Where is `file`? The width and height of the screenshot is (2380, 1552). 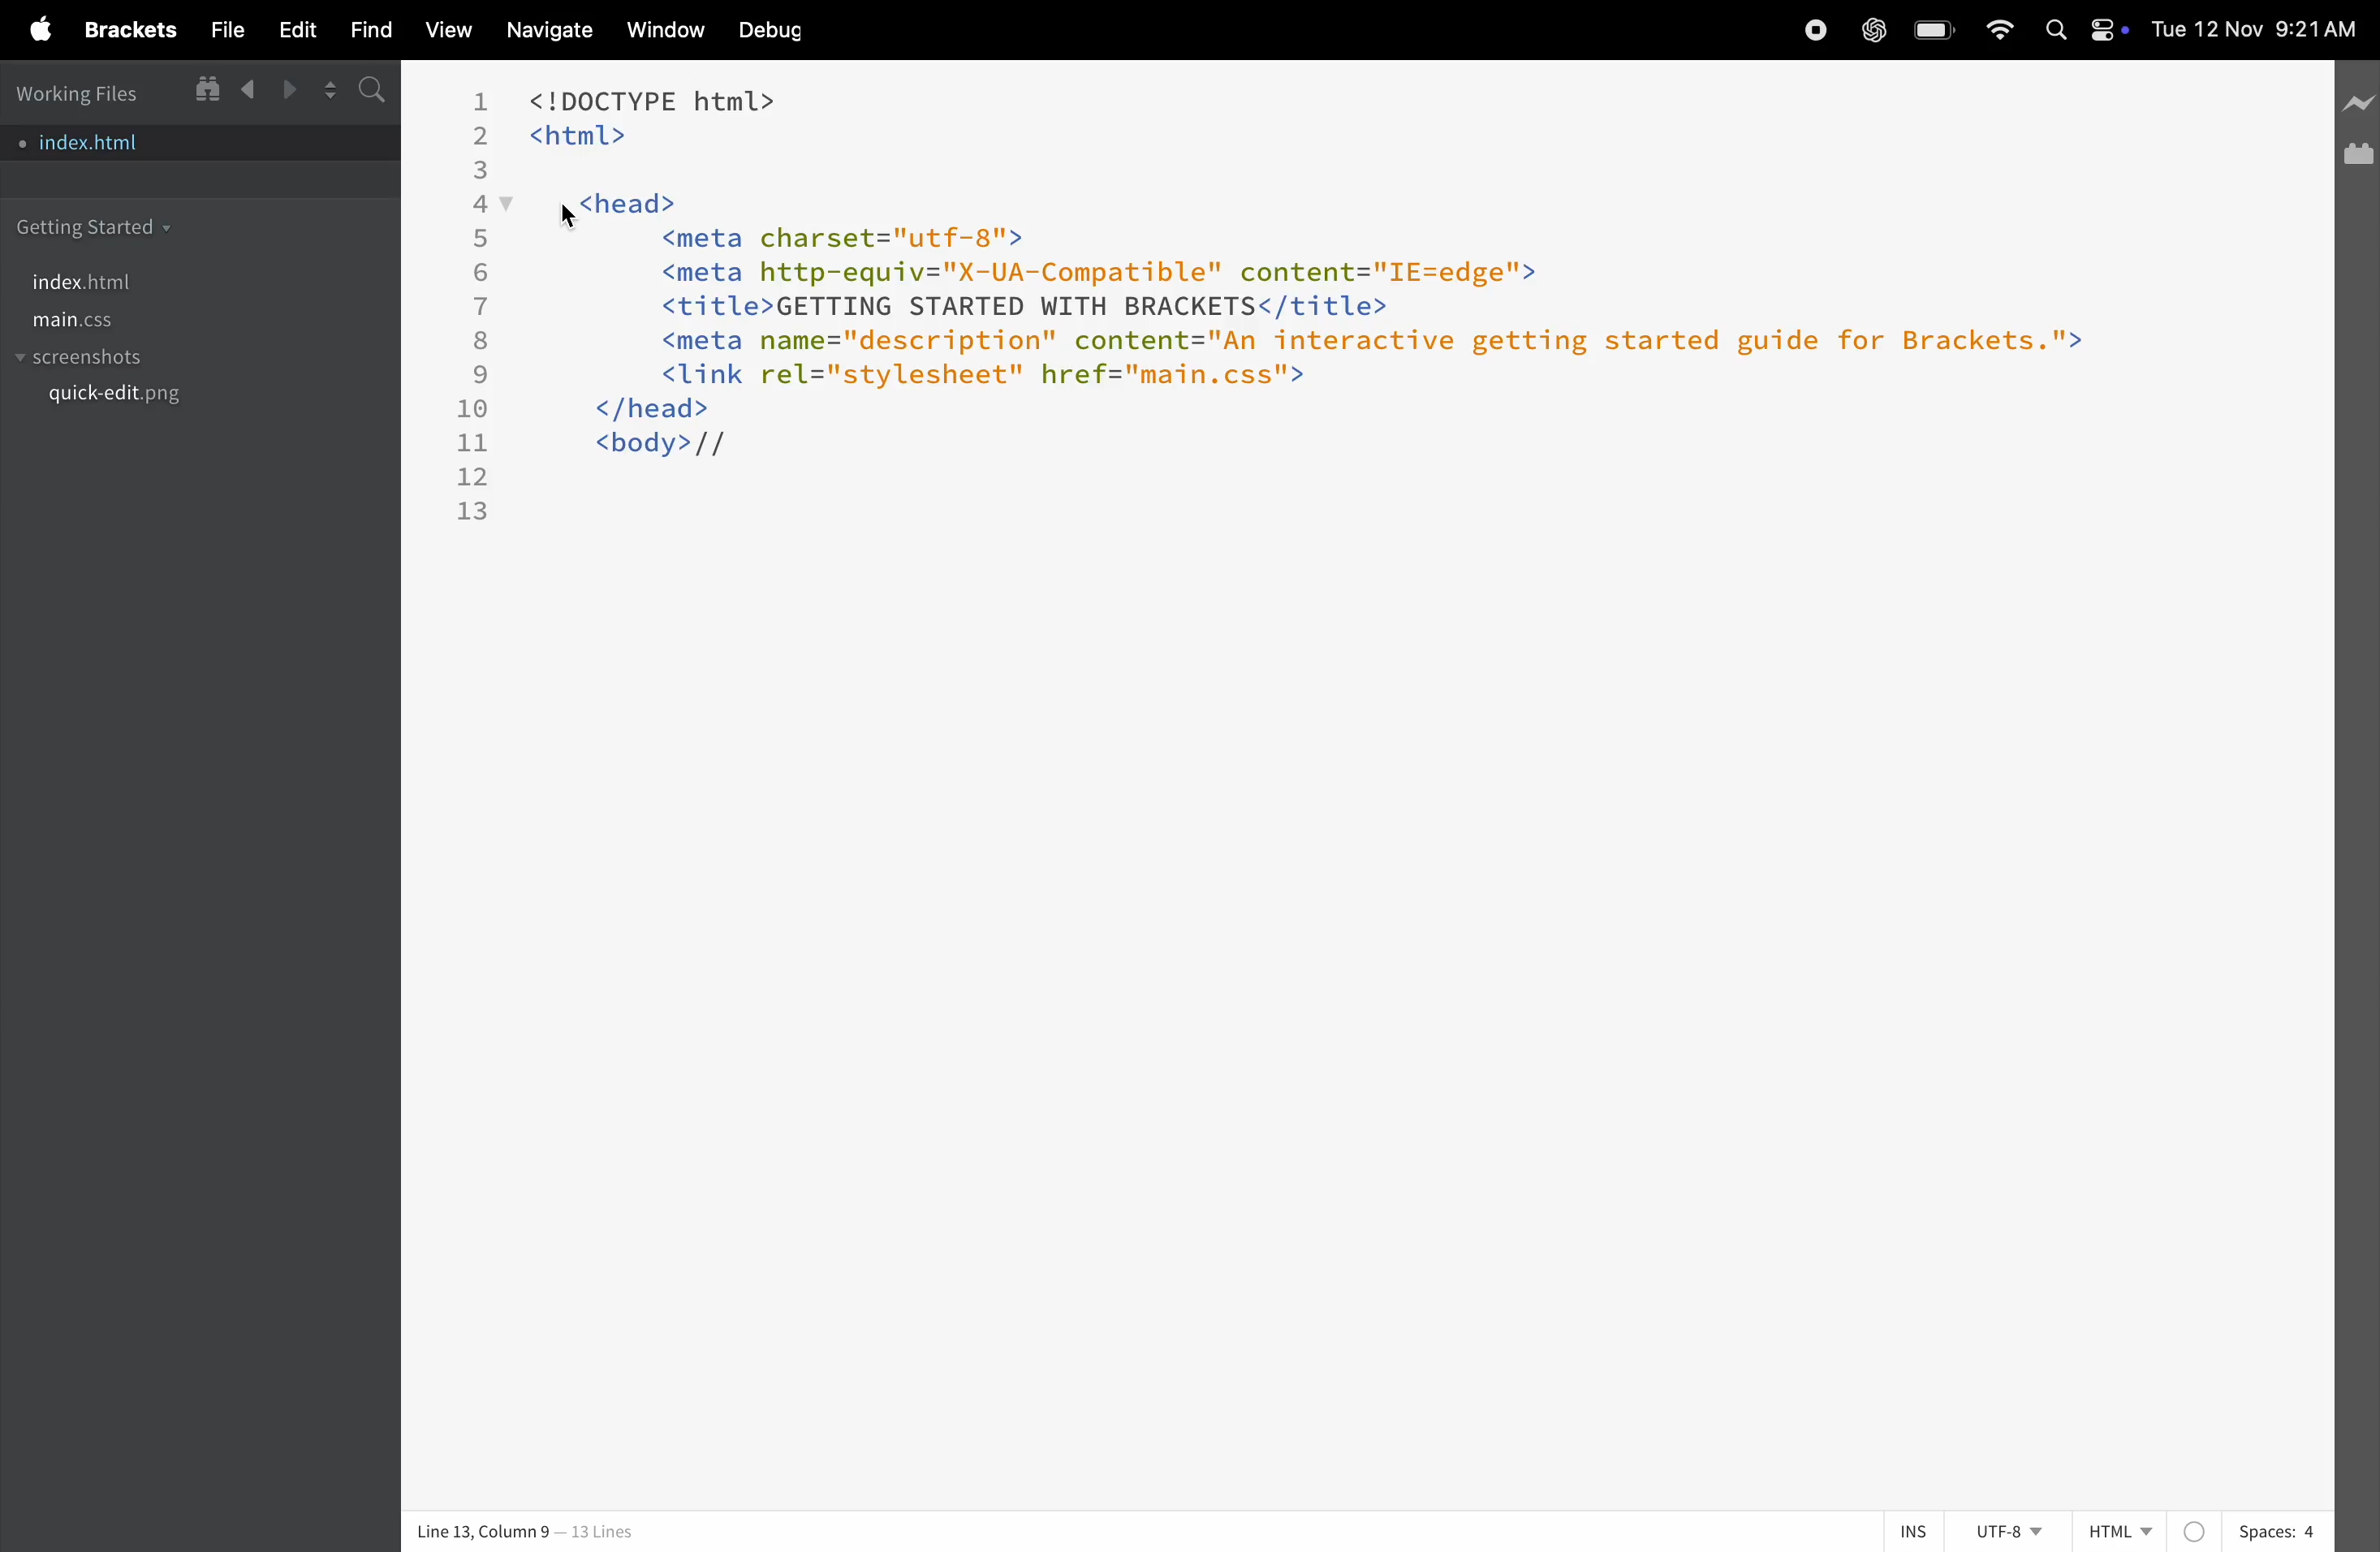 file is located at coordinates (219, 29).